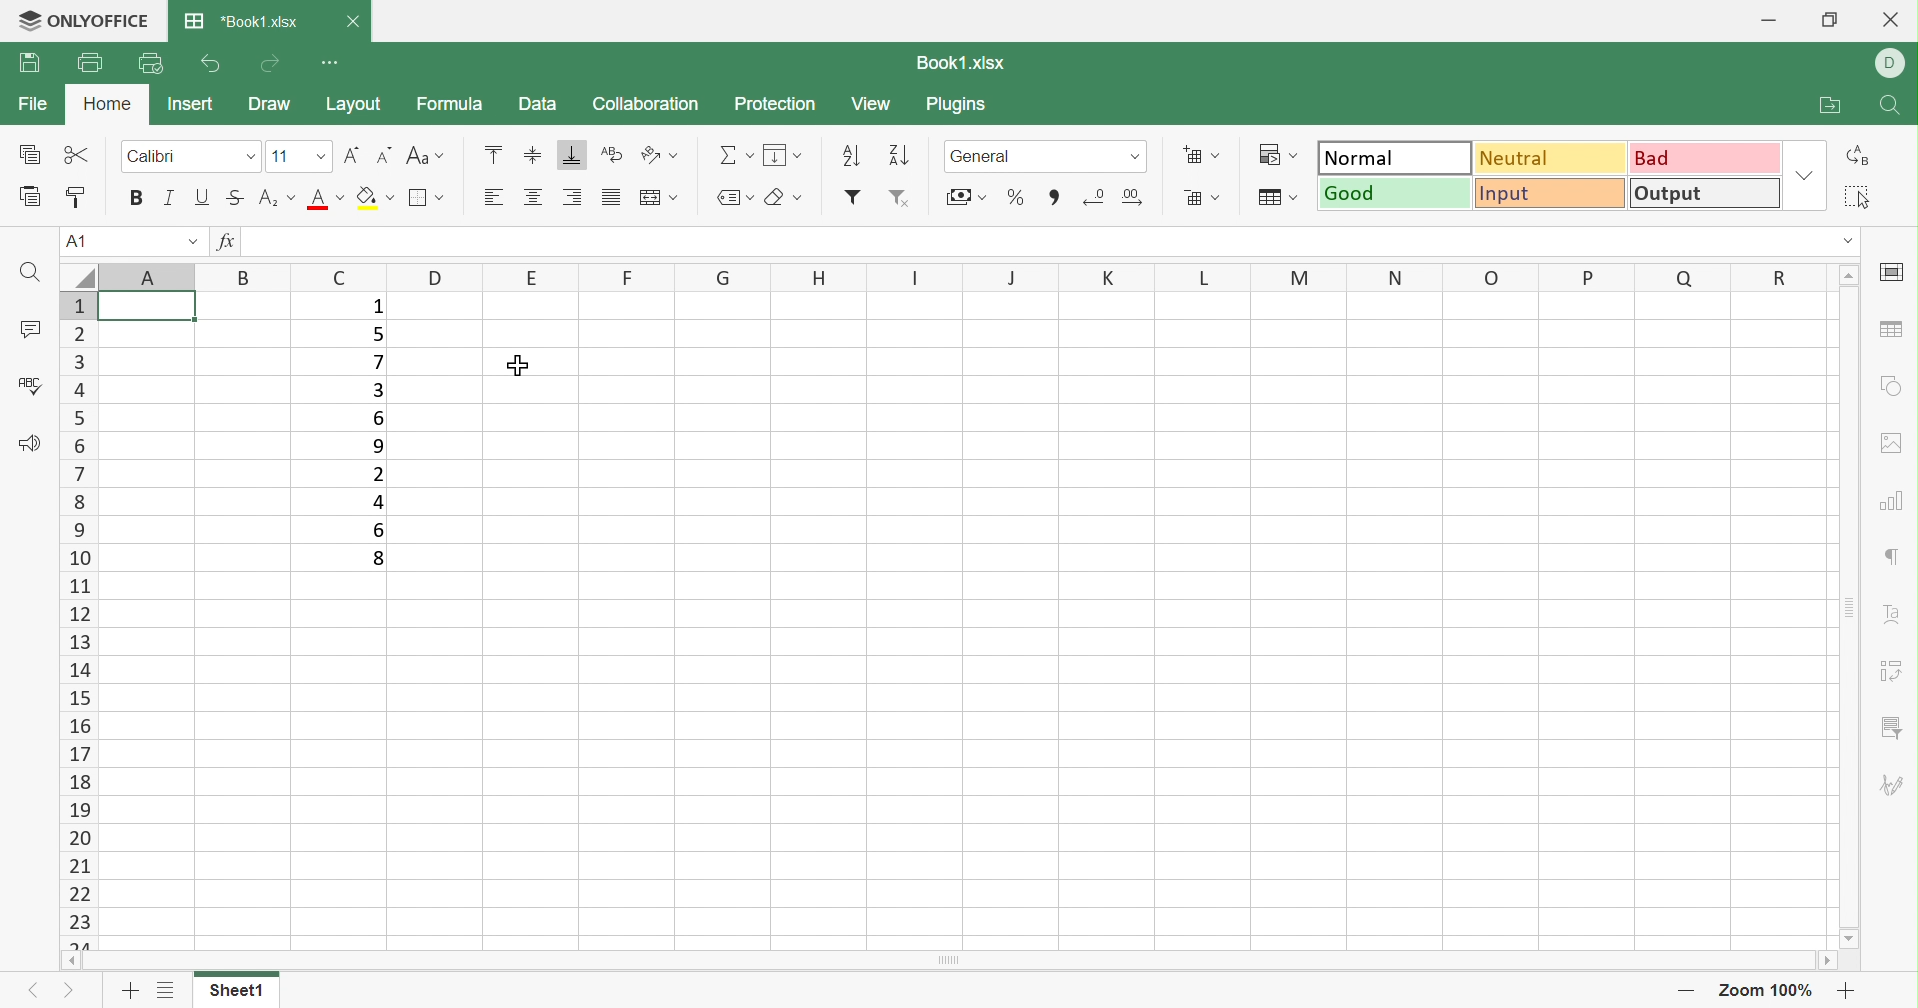 The image size is (1918, 1008). What do you see at coordinates (1849, 243) in the screenshot?
I see `Drop Down` at bounding box center [1849, 243].